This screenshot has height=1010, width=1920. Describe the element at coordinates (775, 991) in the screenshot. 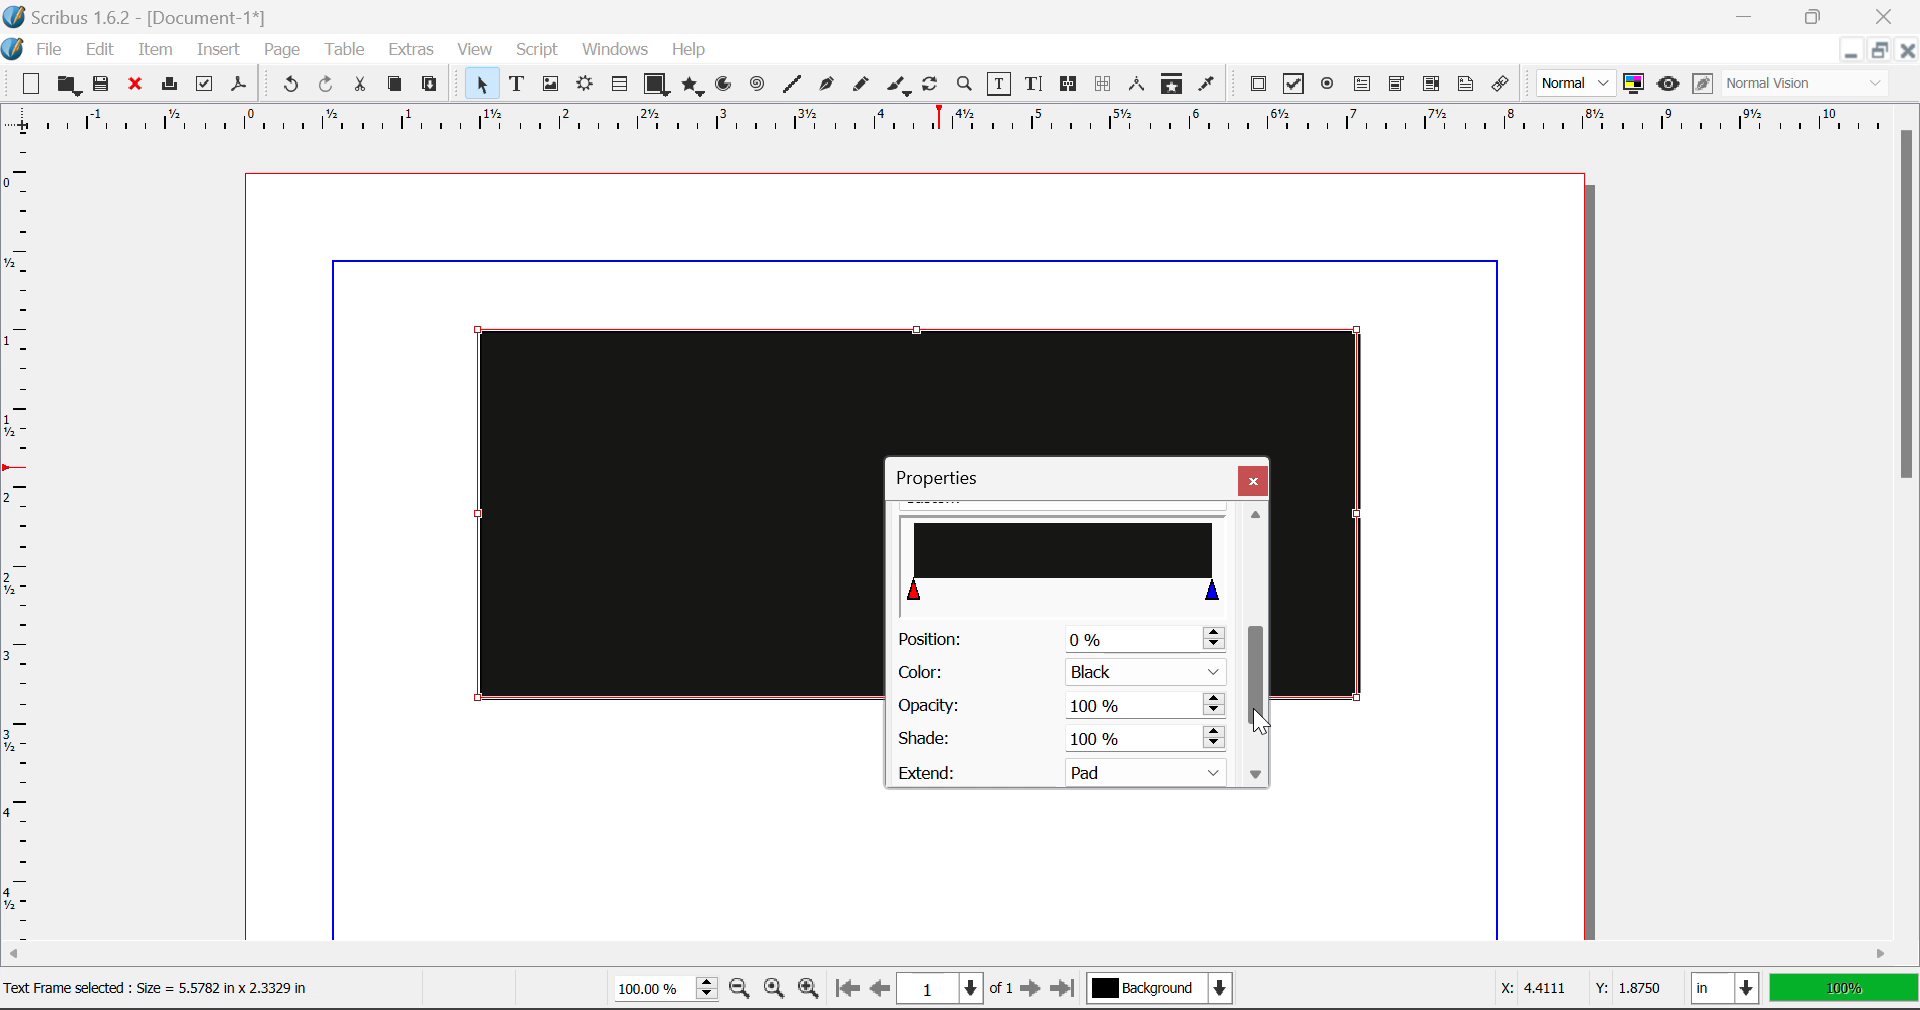

I see `Zoom to 100%` at that location.